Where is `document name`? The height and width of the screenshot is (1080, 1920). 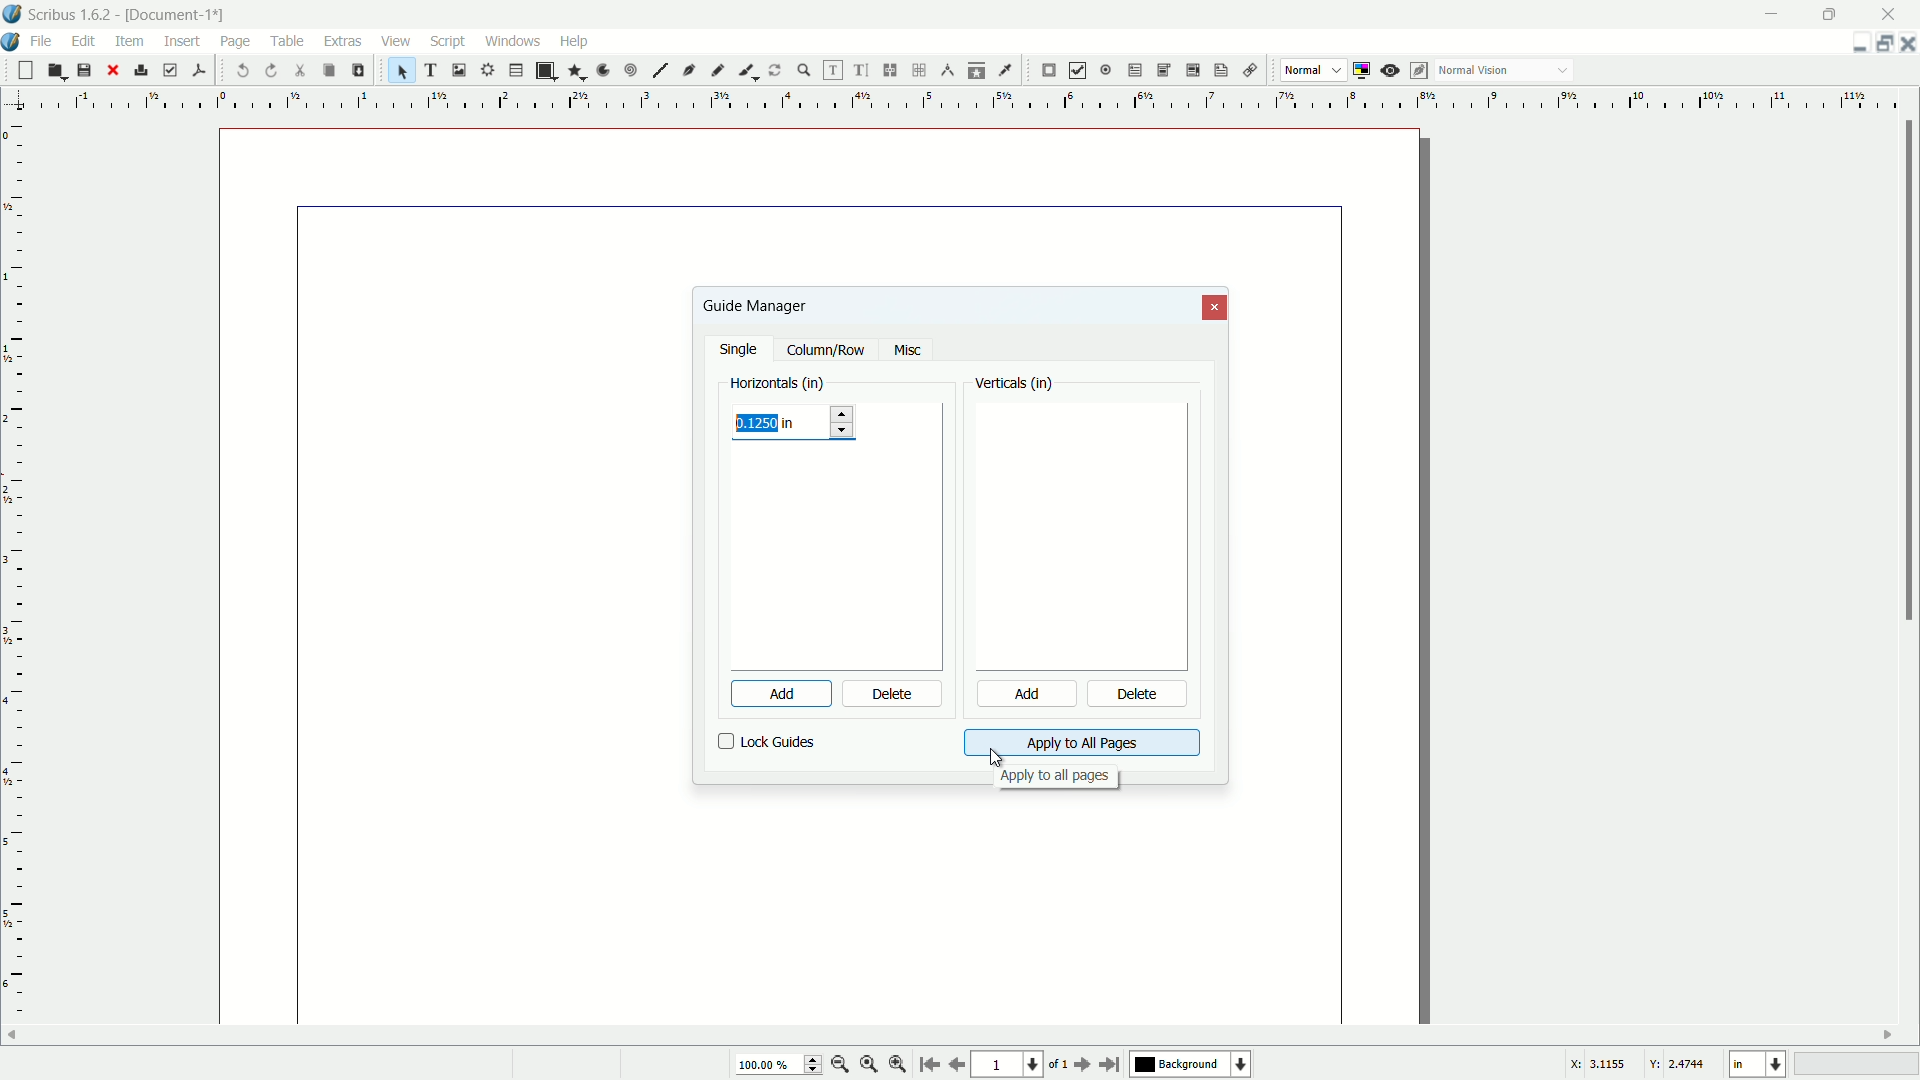 document name is located at coordinates (179, 15).